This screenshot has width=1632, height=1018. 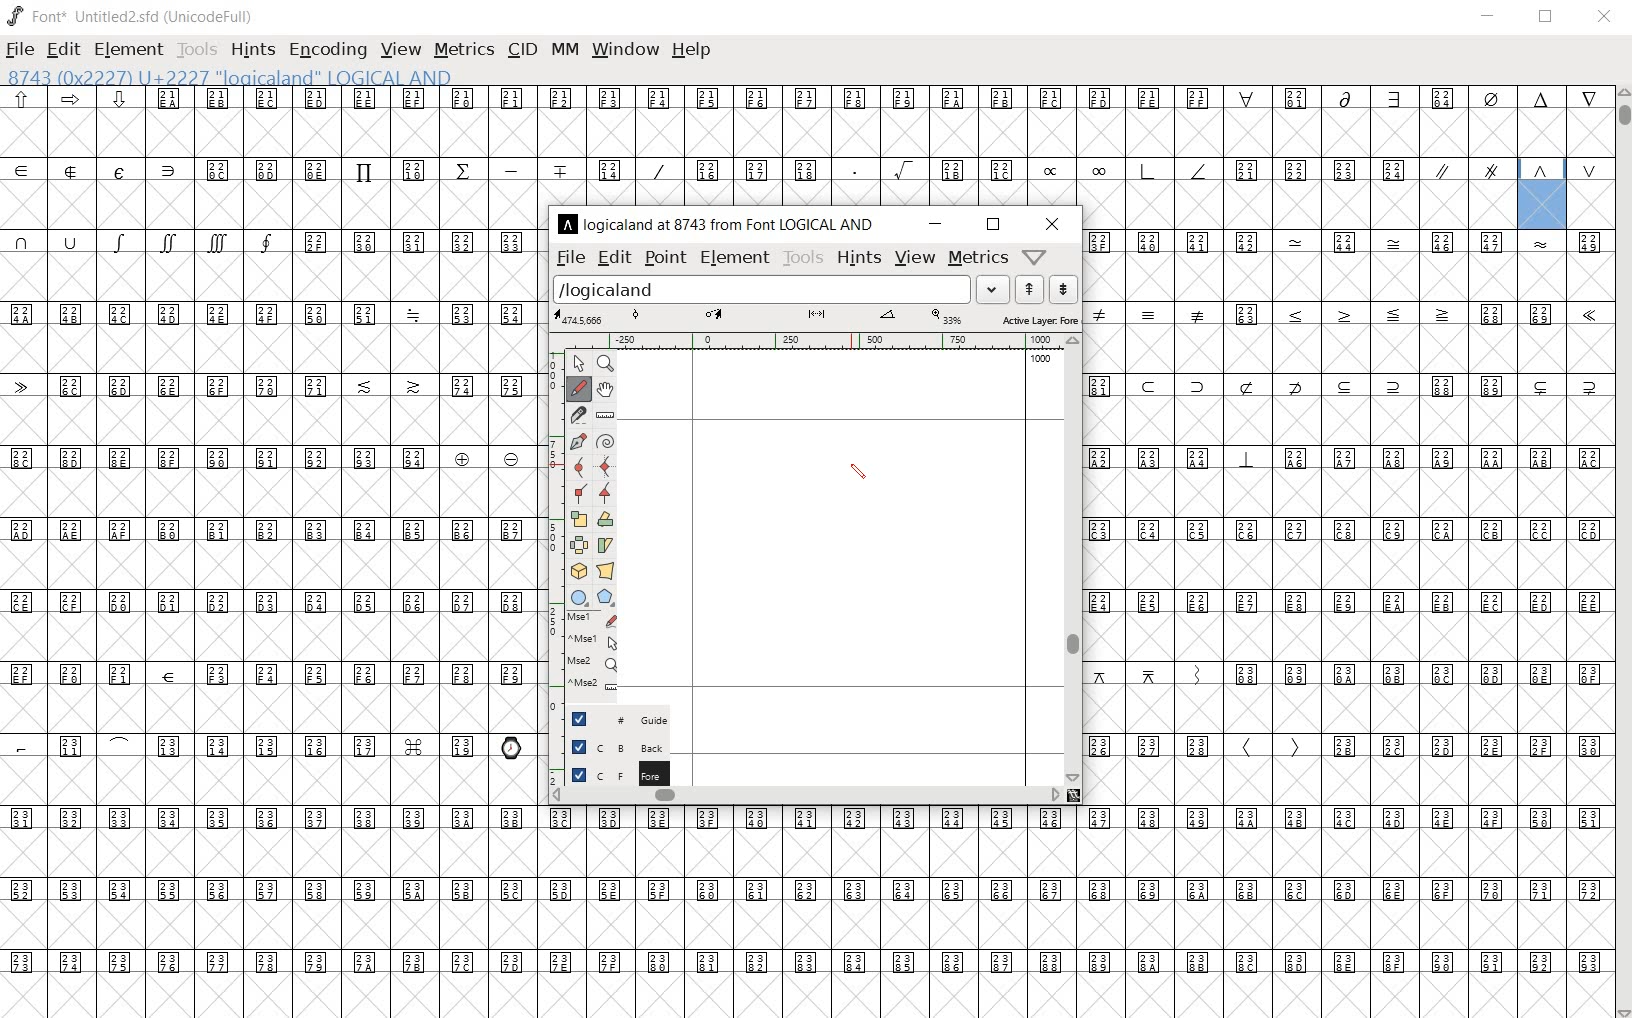 I want to click on Add a corner point, so click(x=606, y=492).